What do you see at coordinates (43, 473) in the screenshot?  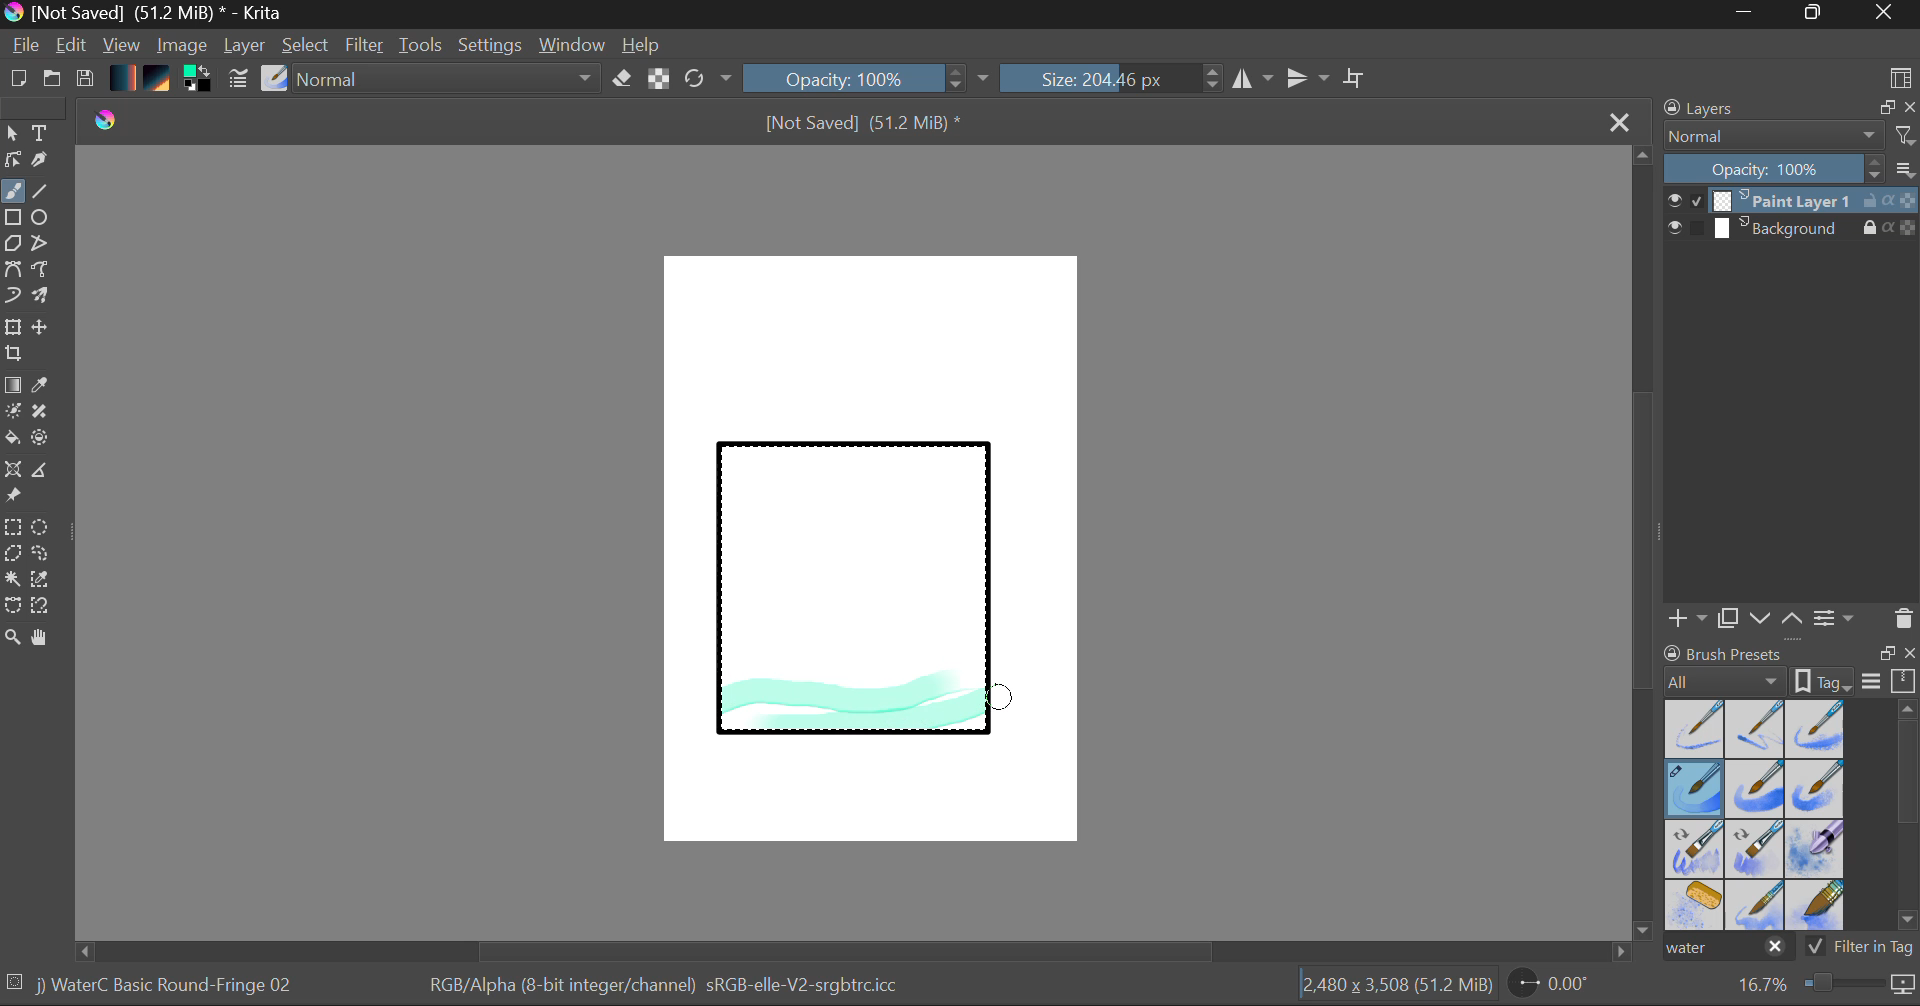 I see `Measurements` at bounding box center [43, 473].